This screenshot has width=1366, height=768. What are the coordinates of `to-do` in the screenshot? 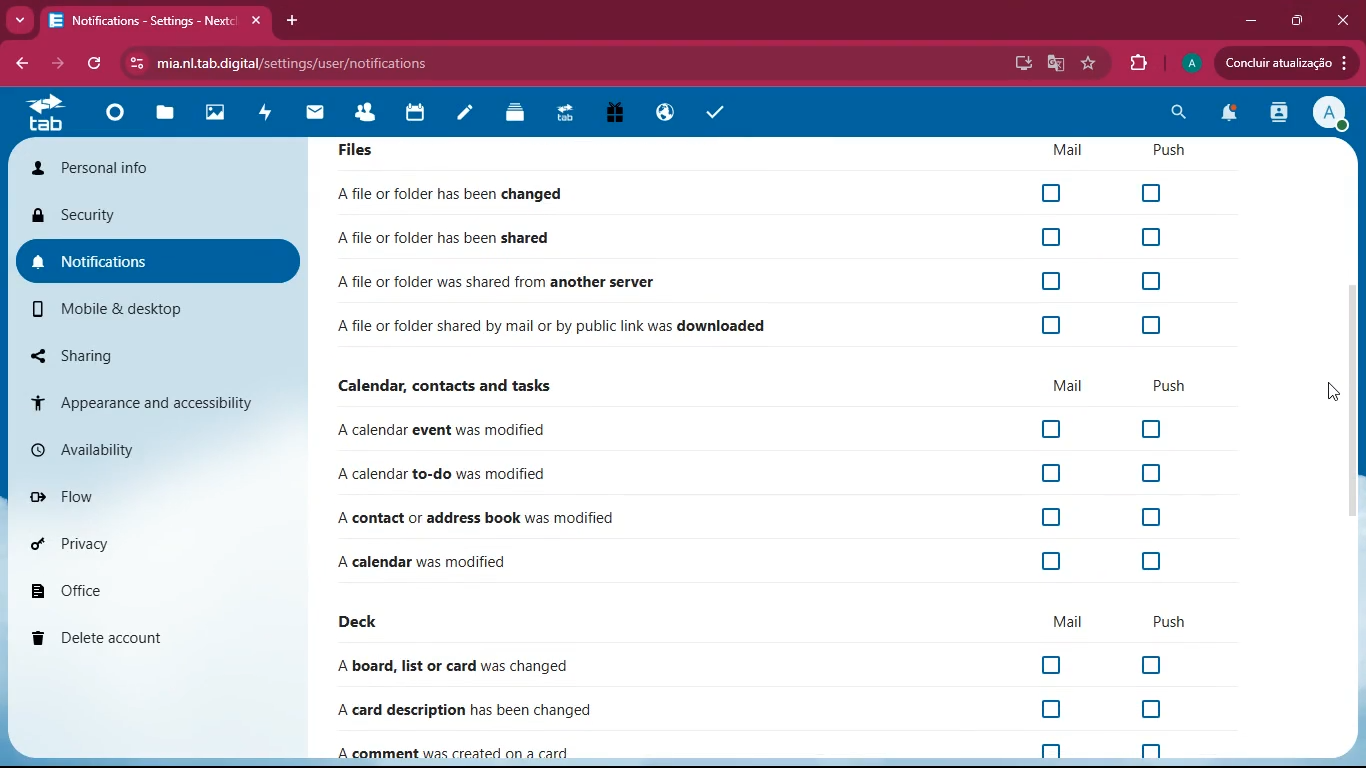 It's located at (447, 471).